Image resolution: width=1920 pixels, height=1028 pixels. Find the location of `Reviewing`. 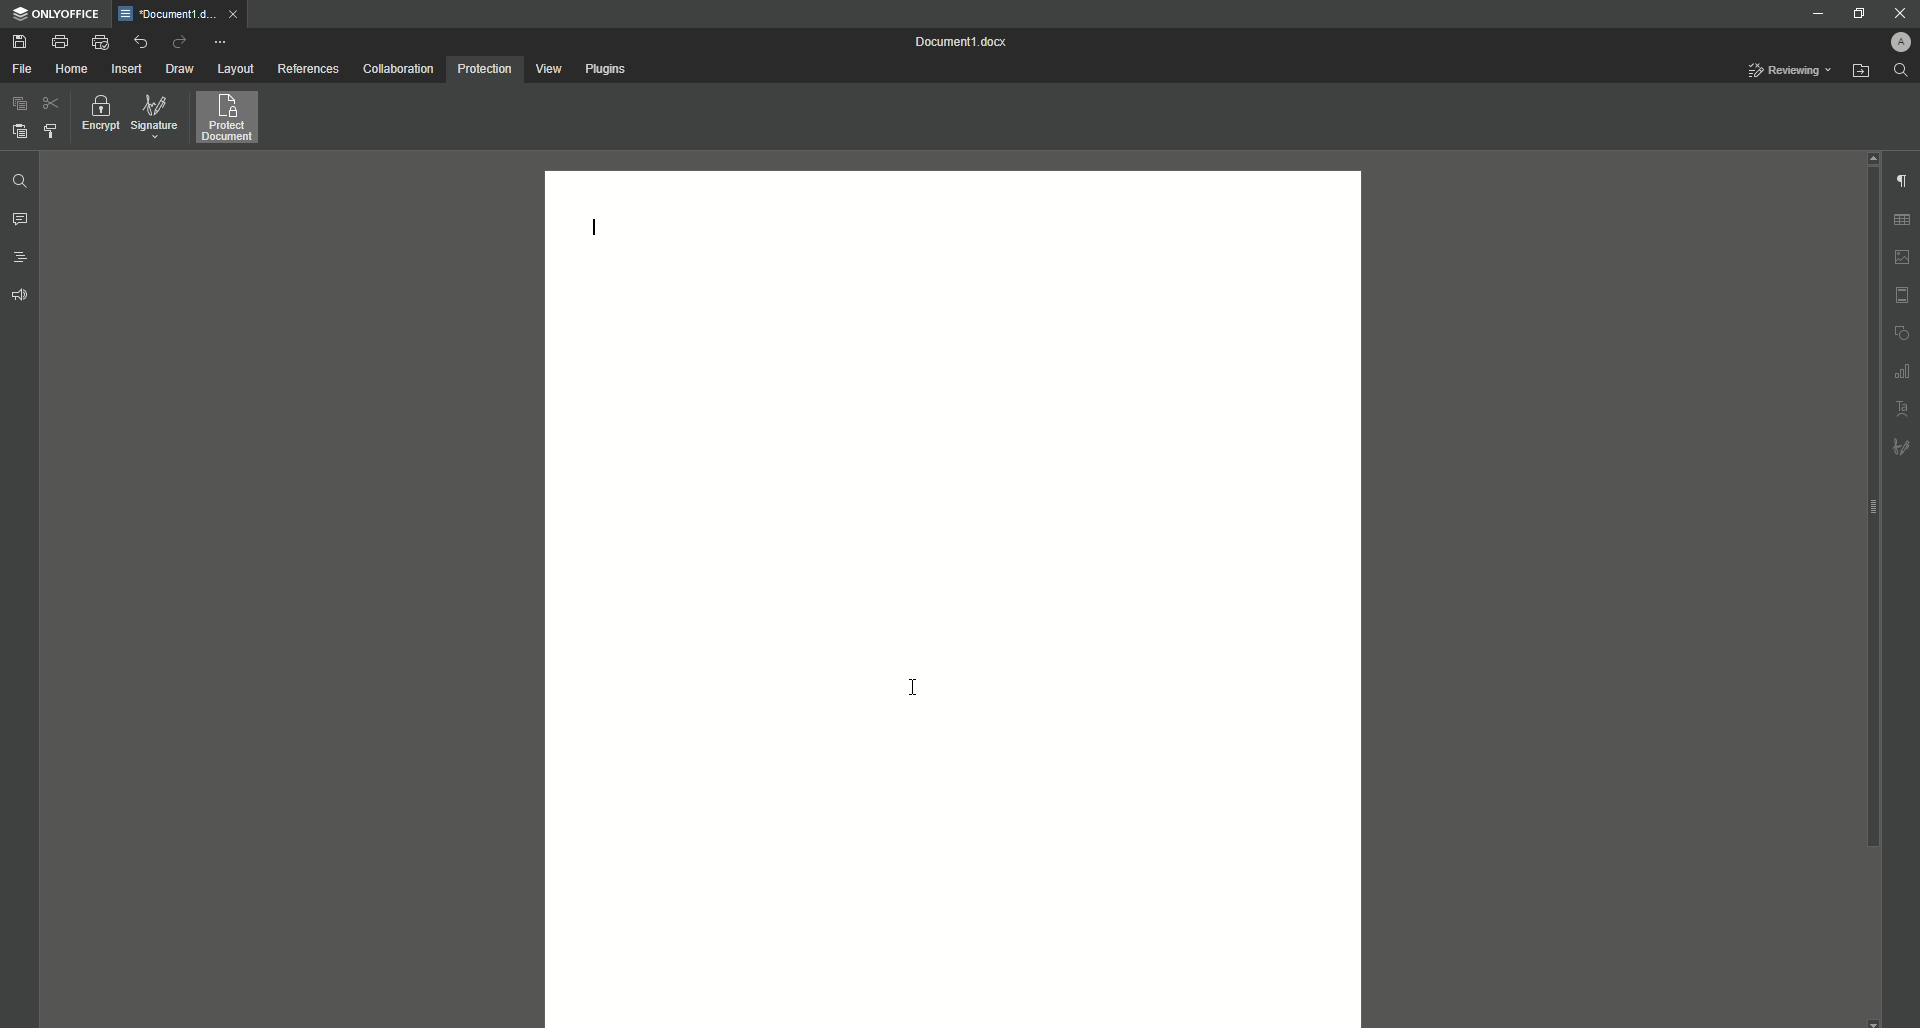

Reviewing is located at coordinates (1789, 71).